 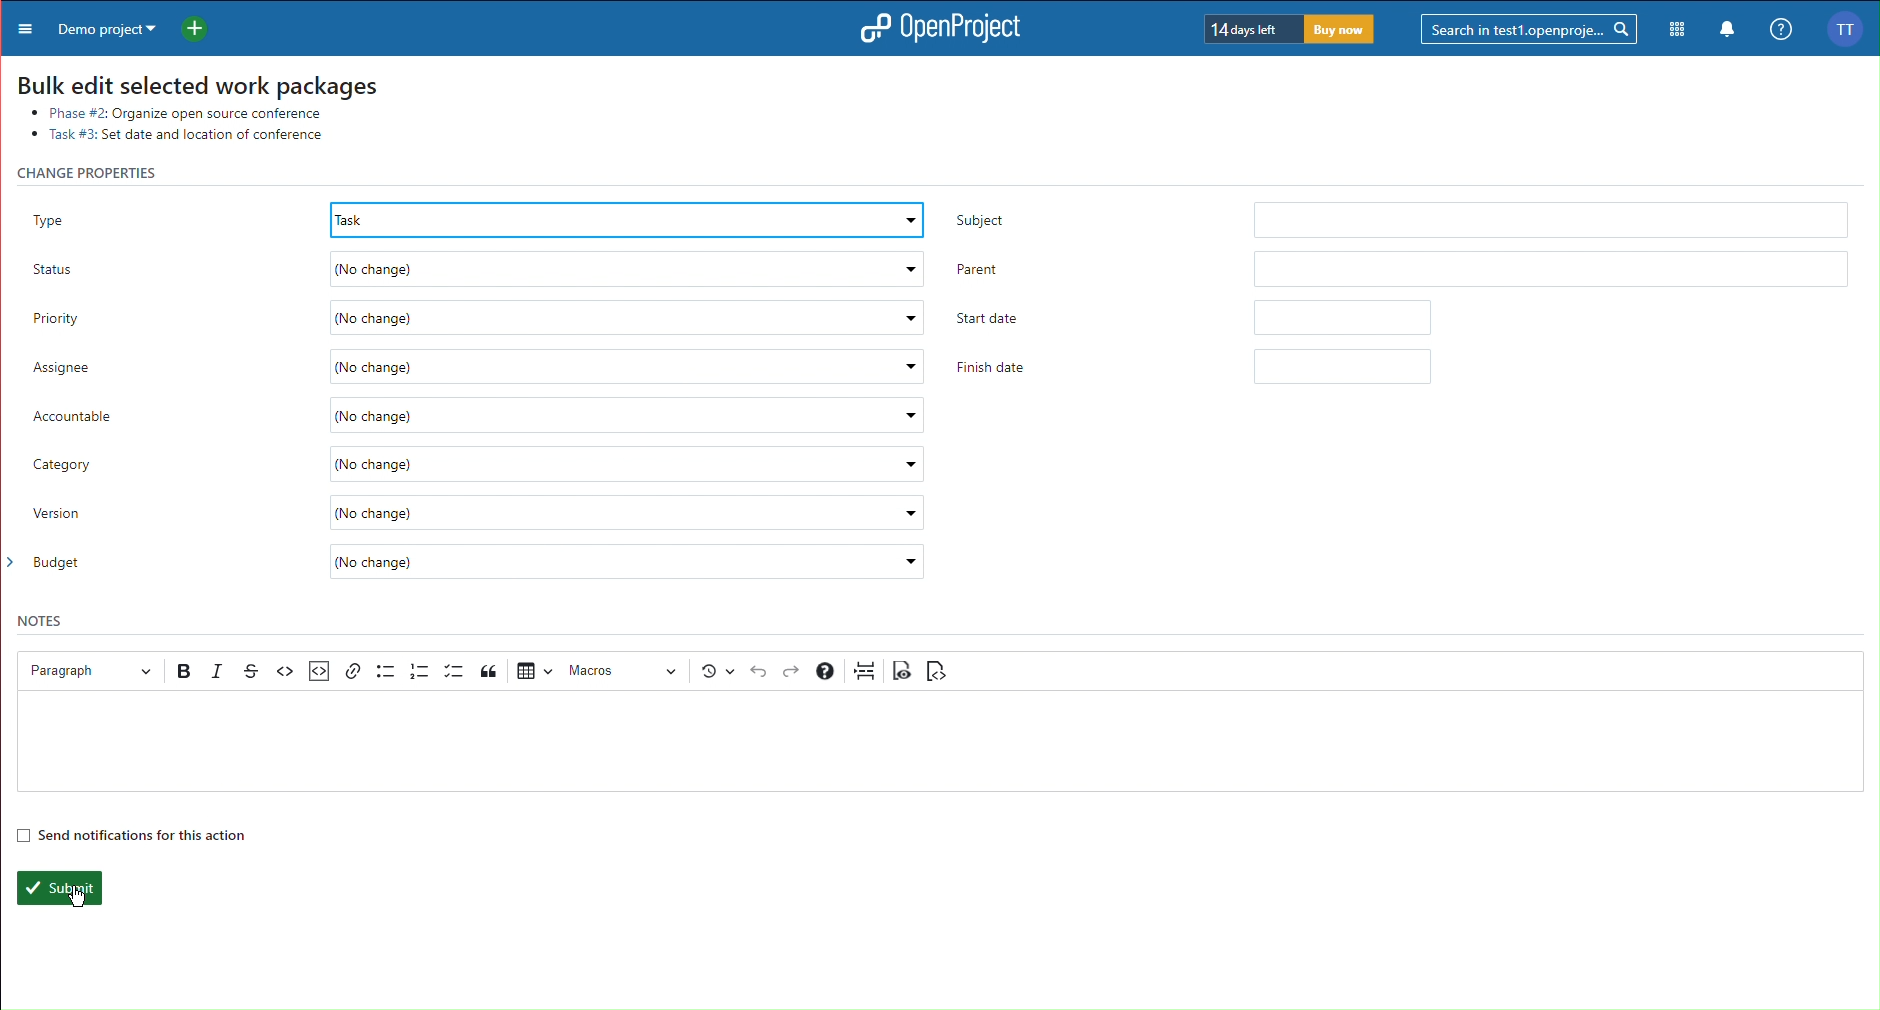 I want to click on Priority, so click(x=472, y=318).